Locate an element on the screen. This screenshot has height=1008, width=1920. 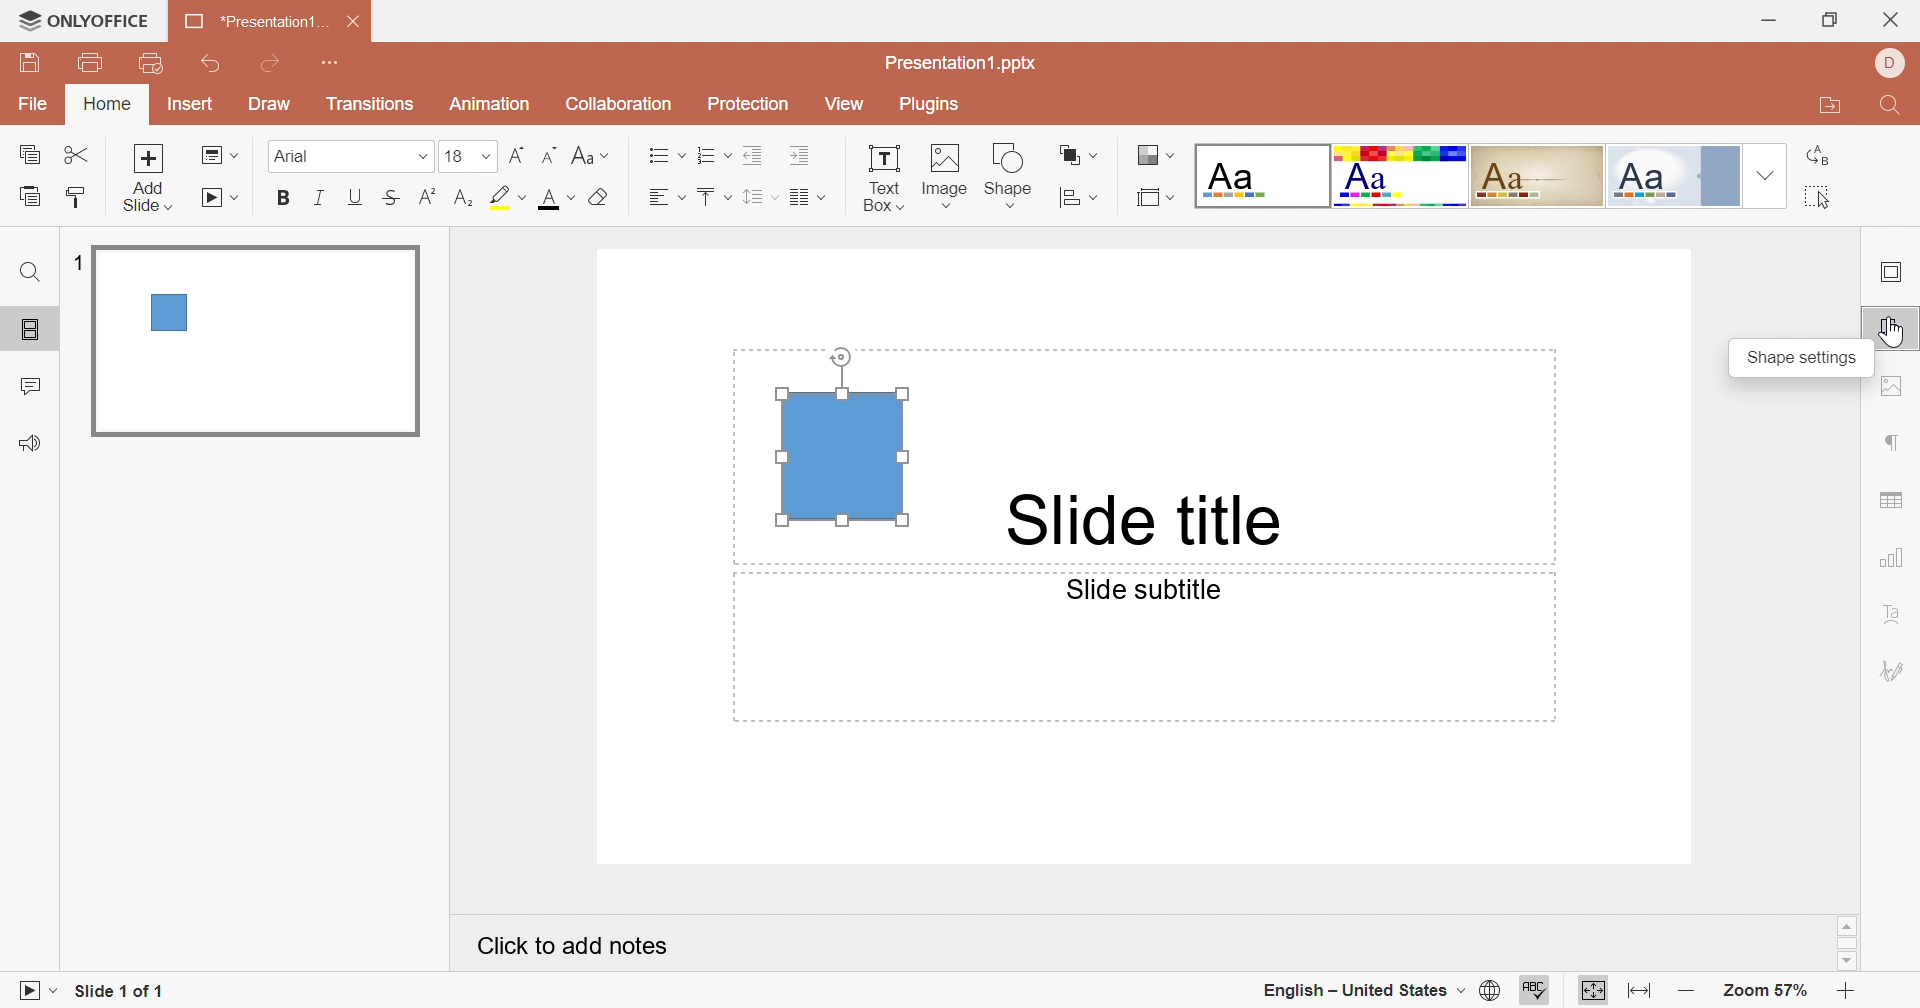
Numbering is located at coordinates (717, 159).